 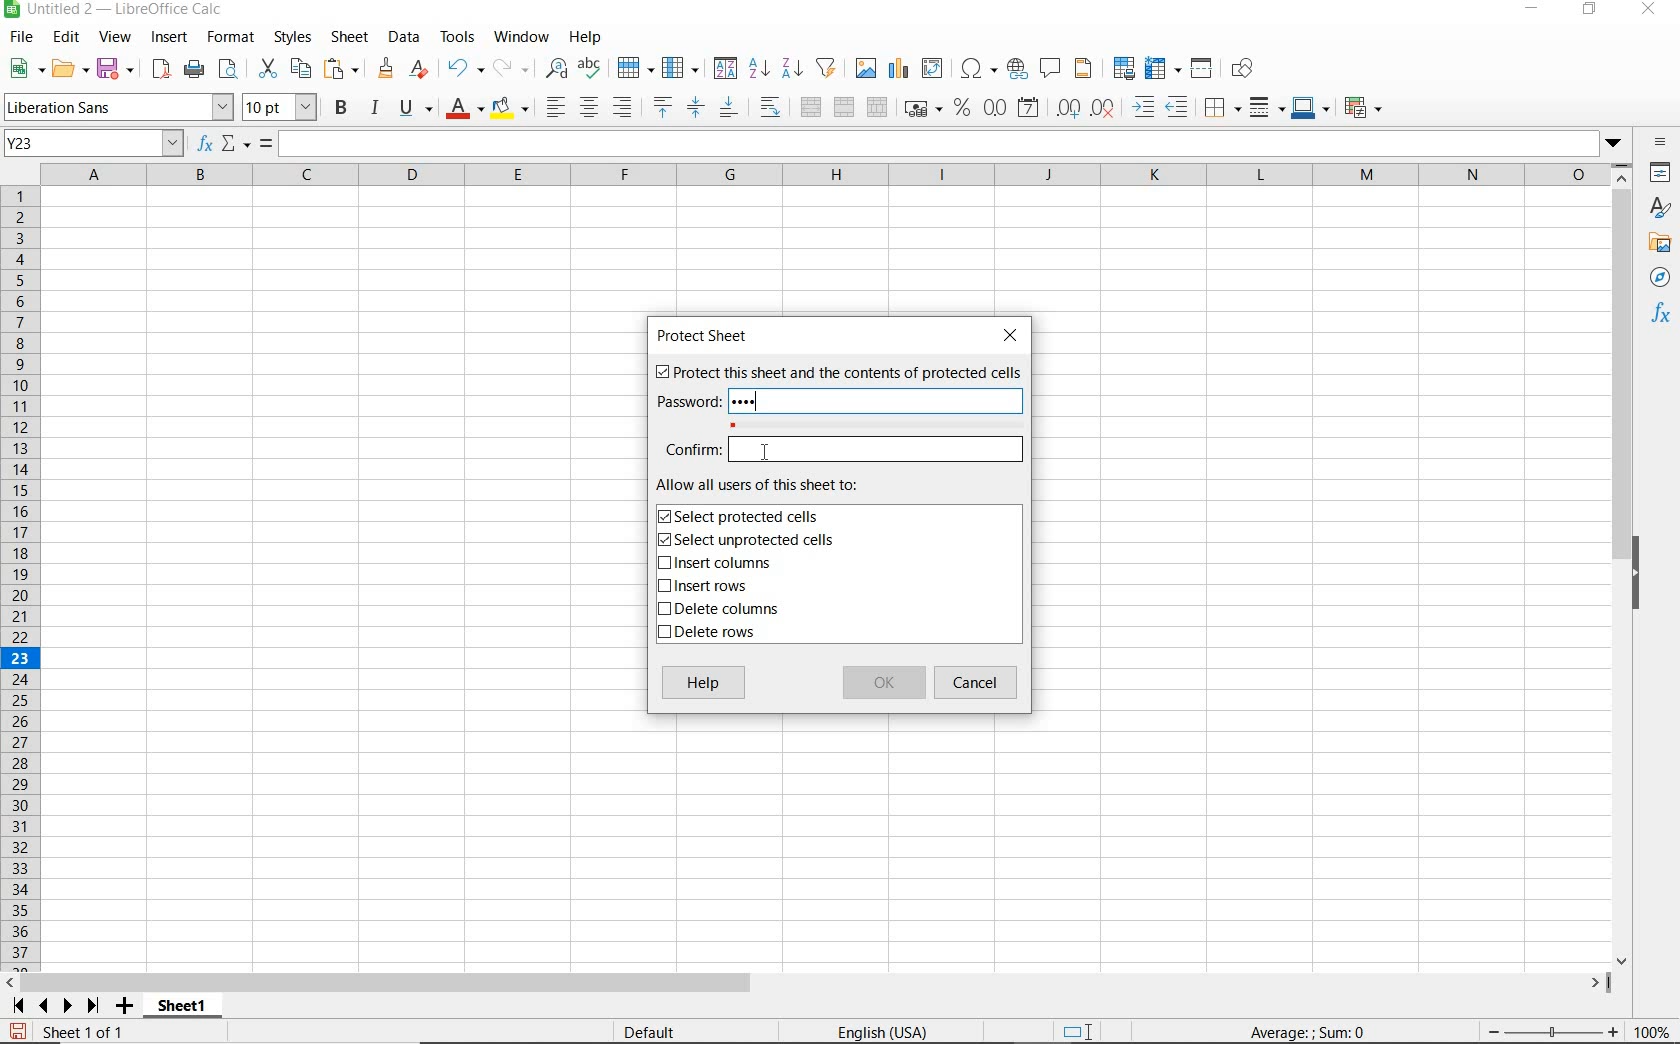 I want to click on SELECT FUNCTION, so click(x=236, y=145).